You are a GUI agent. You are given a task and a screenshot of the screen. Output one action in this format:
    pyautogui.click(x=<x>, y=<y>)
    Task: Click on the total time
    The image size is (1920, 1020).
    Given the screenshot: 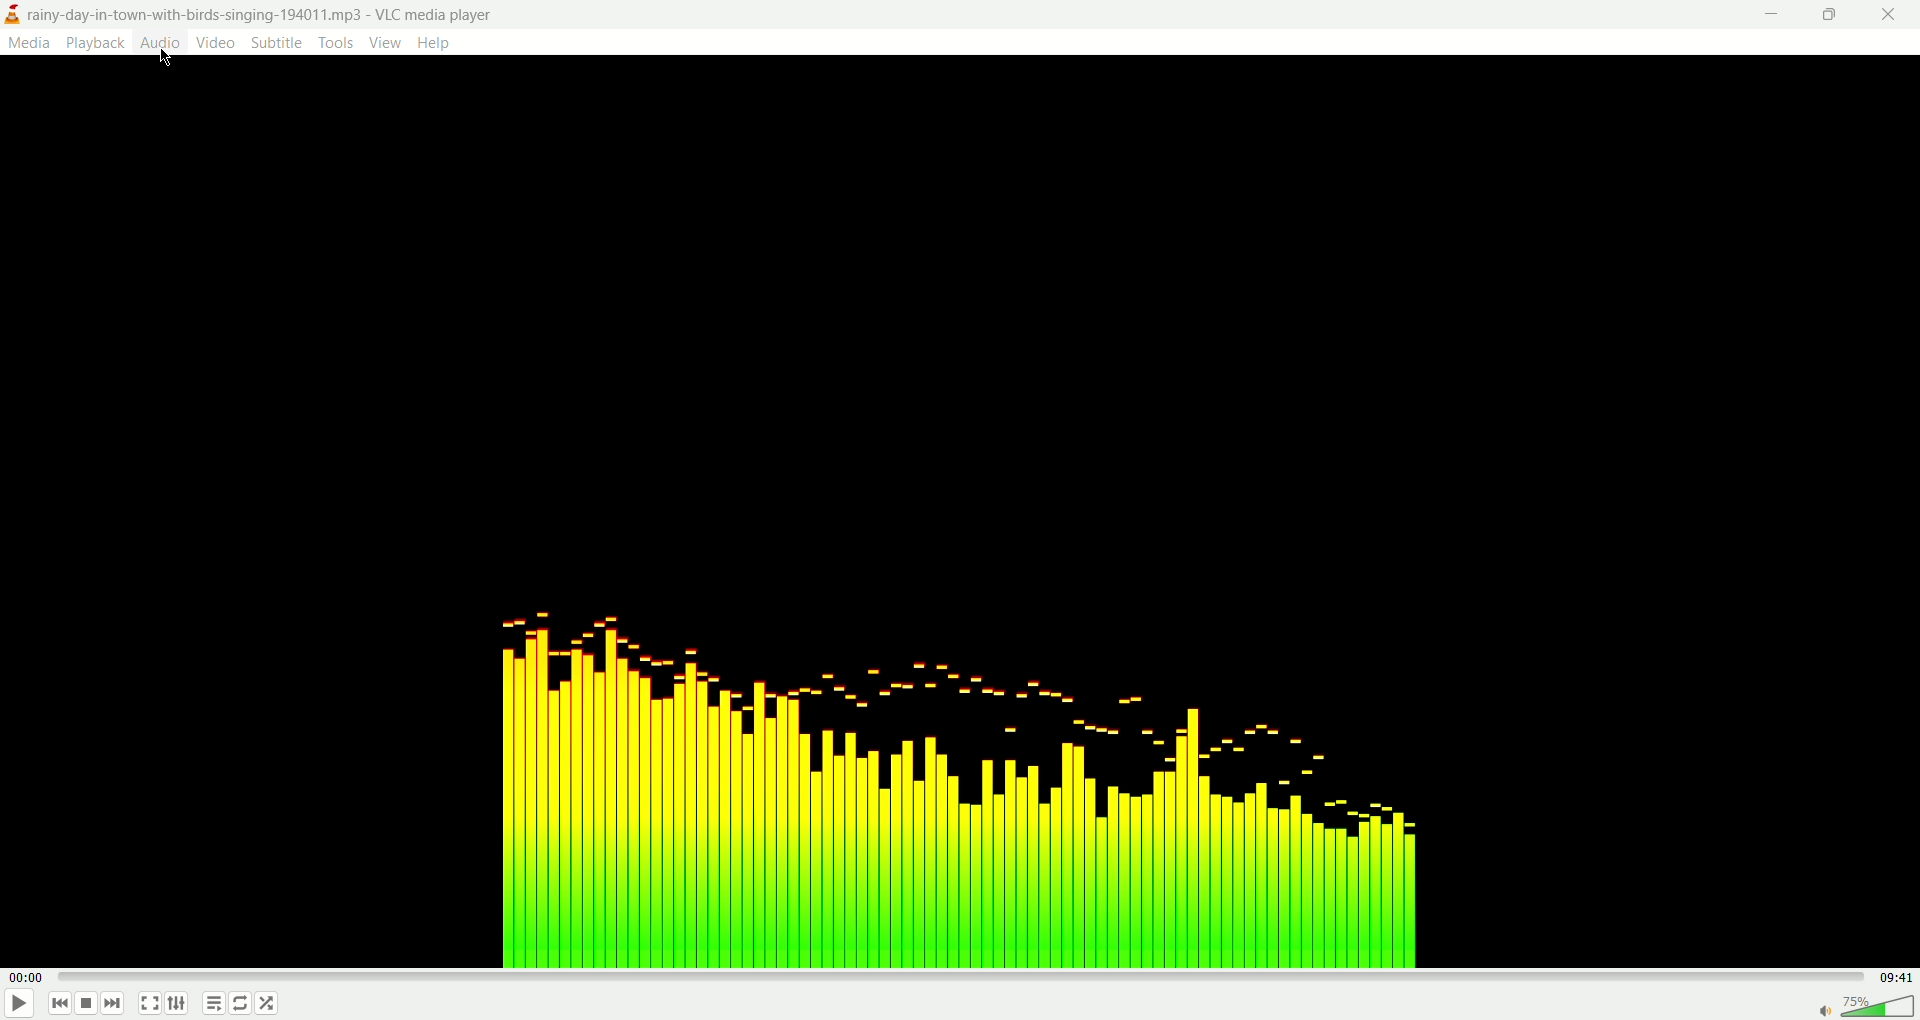 What is the action you would take?
    pyautogui.click(x=1900, y=977)
    